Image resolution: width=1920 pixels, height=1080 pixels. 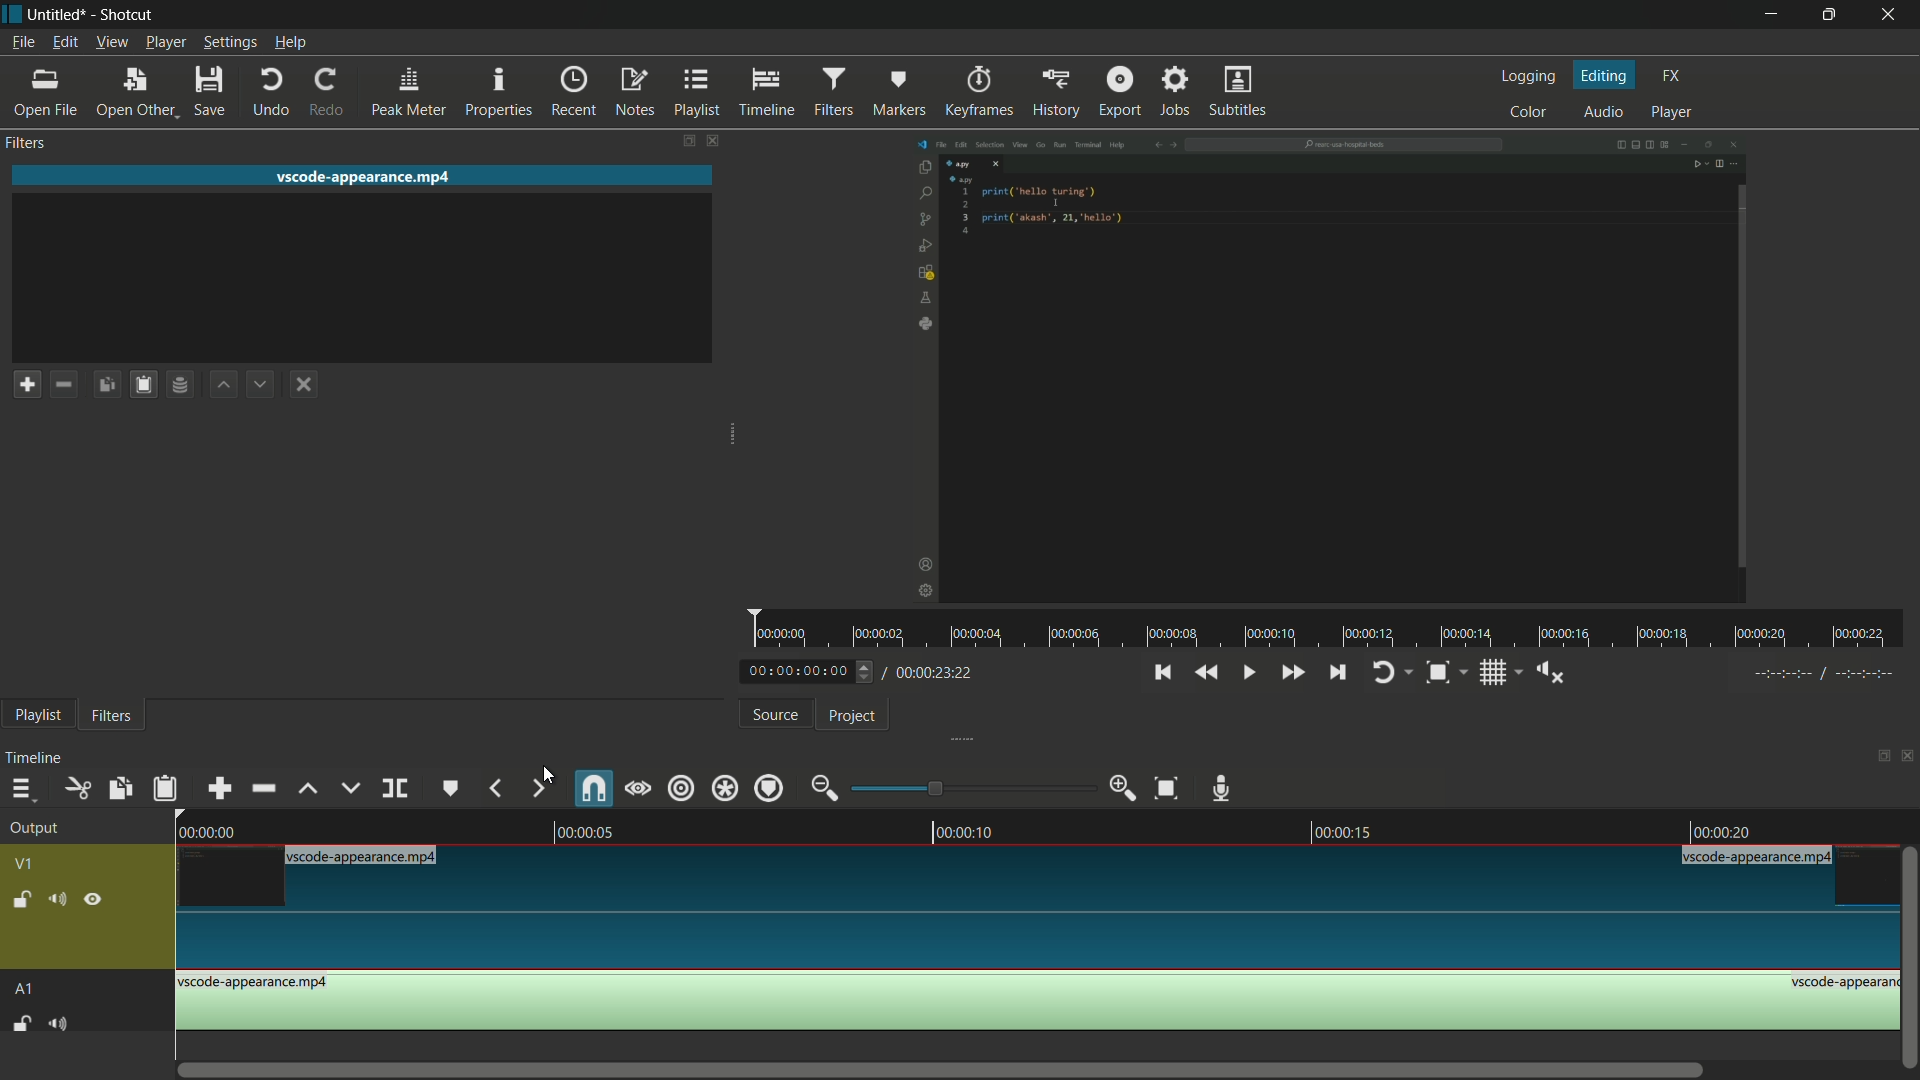 What do you see at coordinates (211, 91) in the screenshot?
I see `save` at bounding box center [211, 91].